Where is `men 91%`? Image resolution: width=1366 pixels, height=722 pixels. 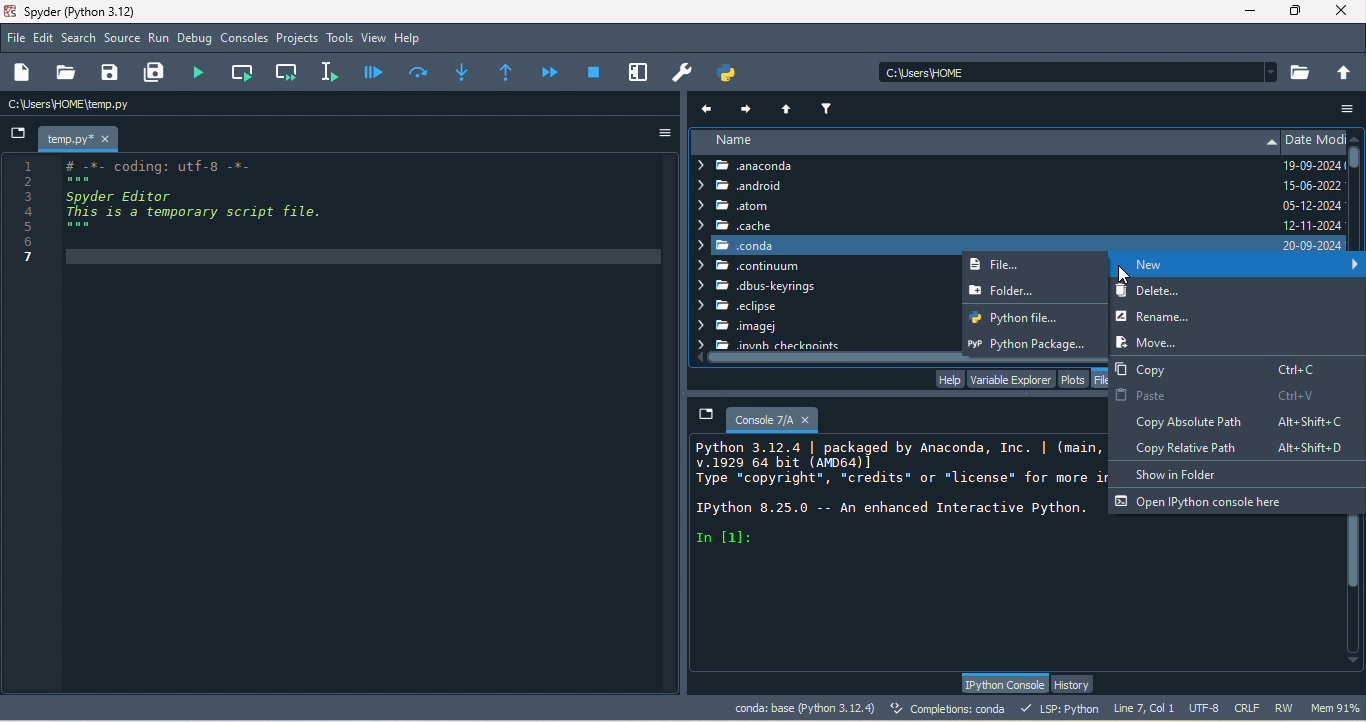 men 91% is located at coordinates (1338, 707).